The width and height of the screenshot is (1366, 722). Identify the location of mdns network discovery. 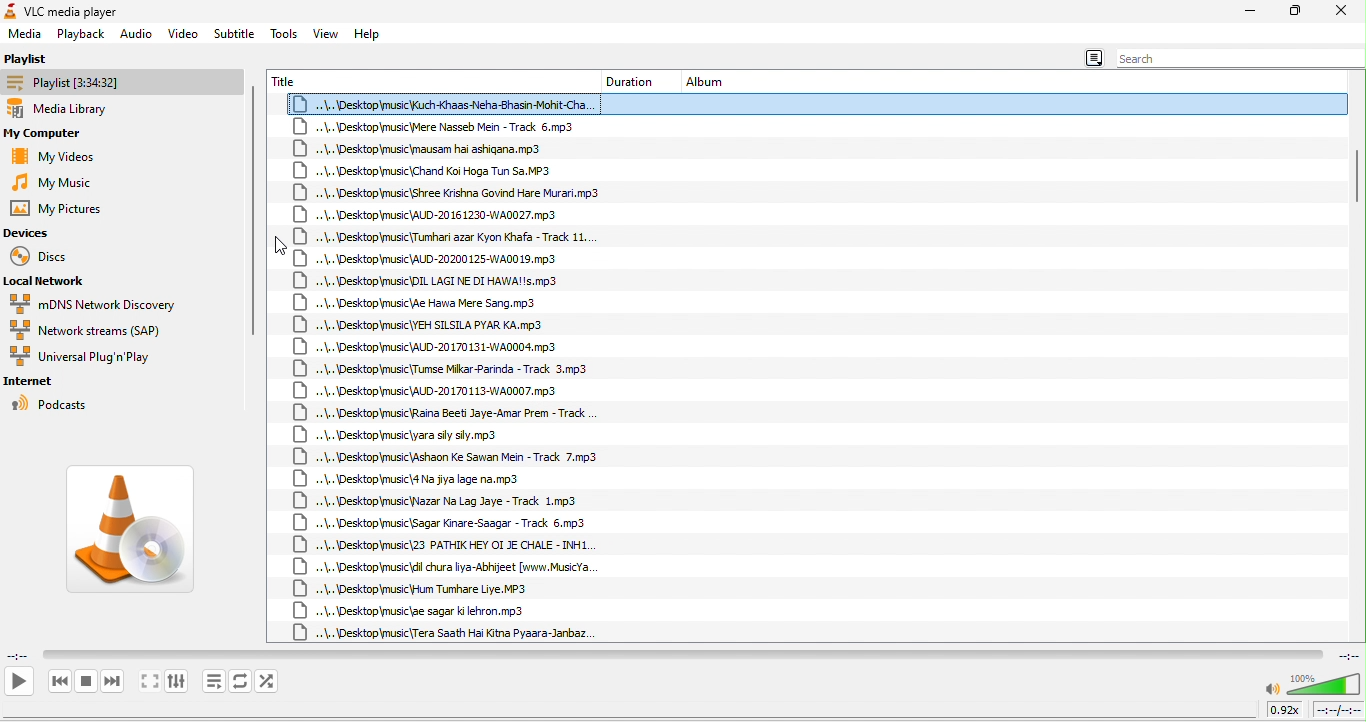
(94, 303).